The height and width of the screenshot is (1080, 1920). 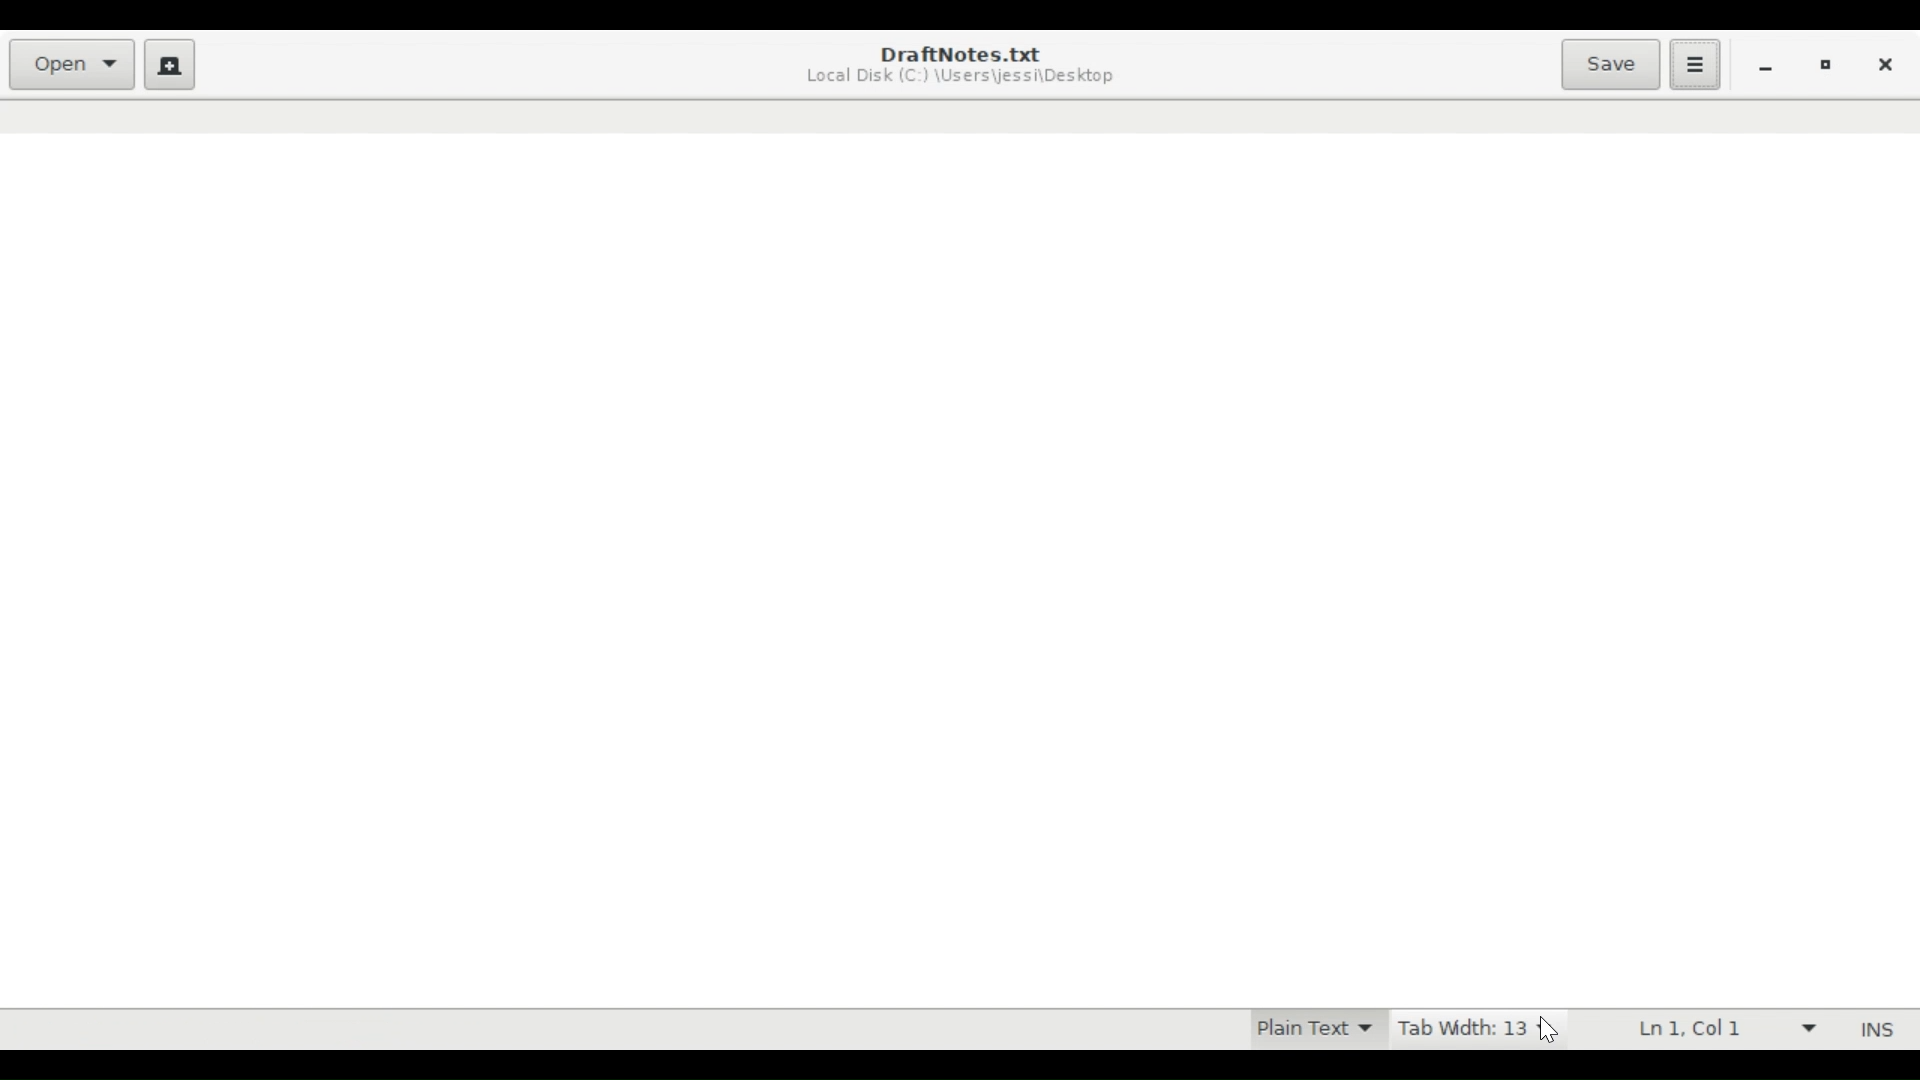 What do you see at coordinates (1694, 63) in the screenshot?
I see `Application menu` at bounding box center [1694, 63].